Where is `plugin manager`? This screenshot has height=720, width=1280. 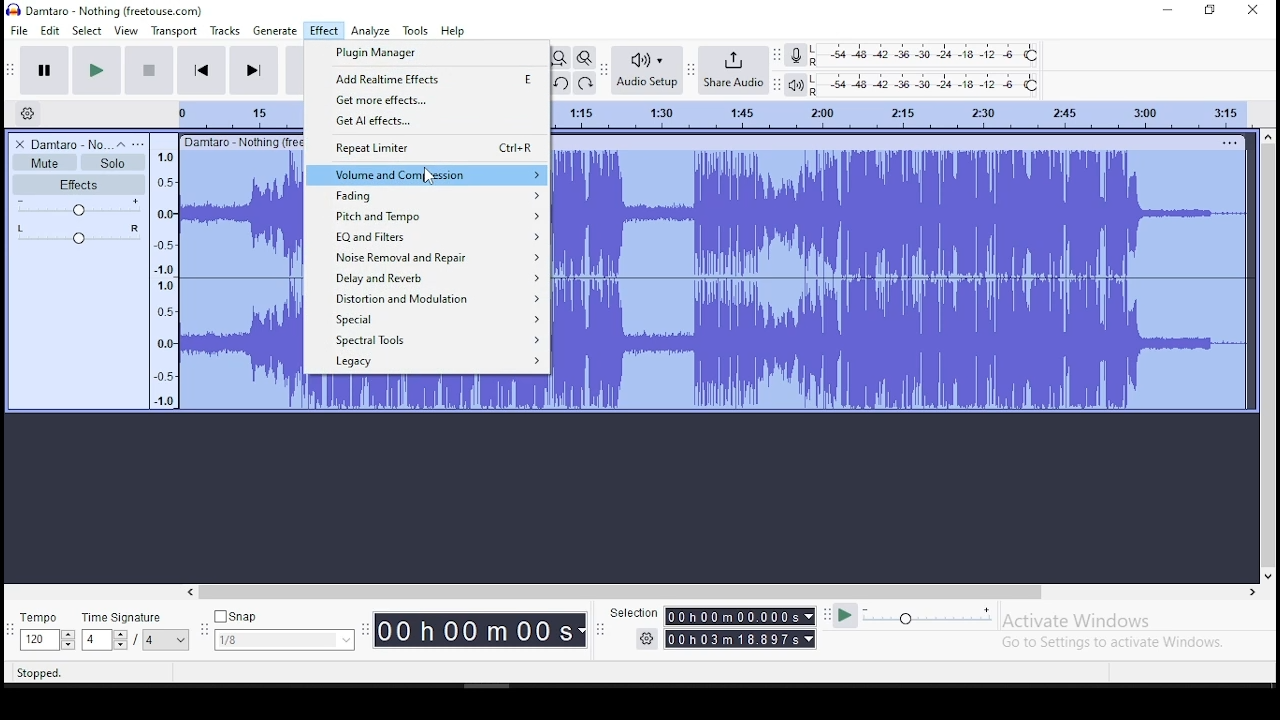 plugin manager is located at coordinates (431, 53).